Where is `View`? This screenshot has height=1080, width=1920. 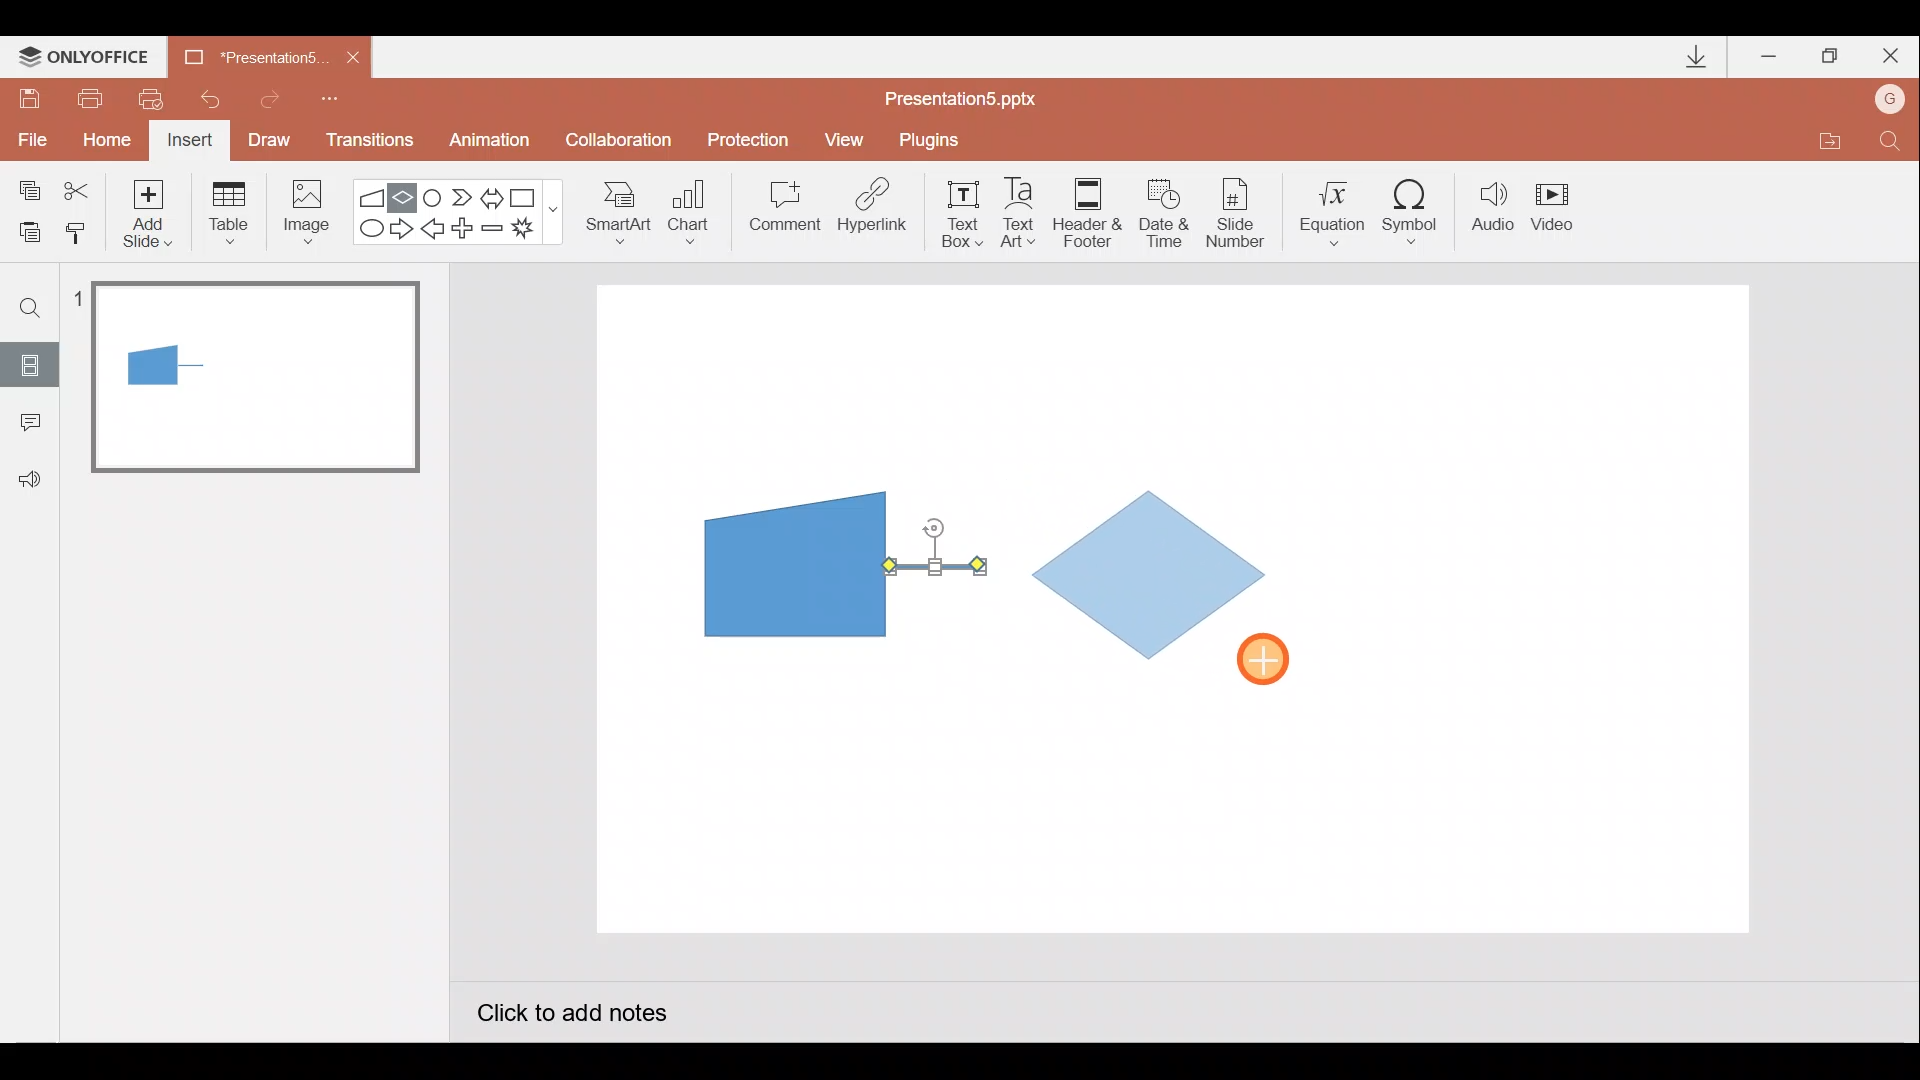 View is located at coordinates (847, 138).